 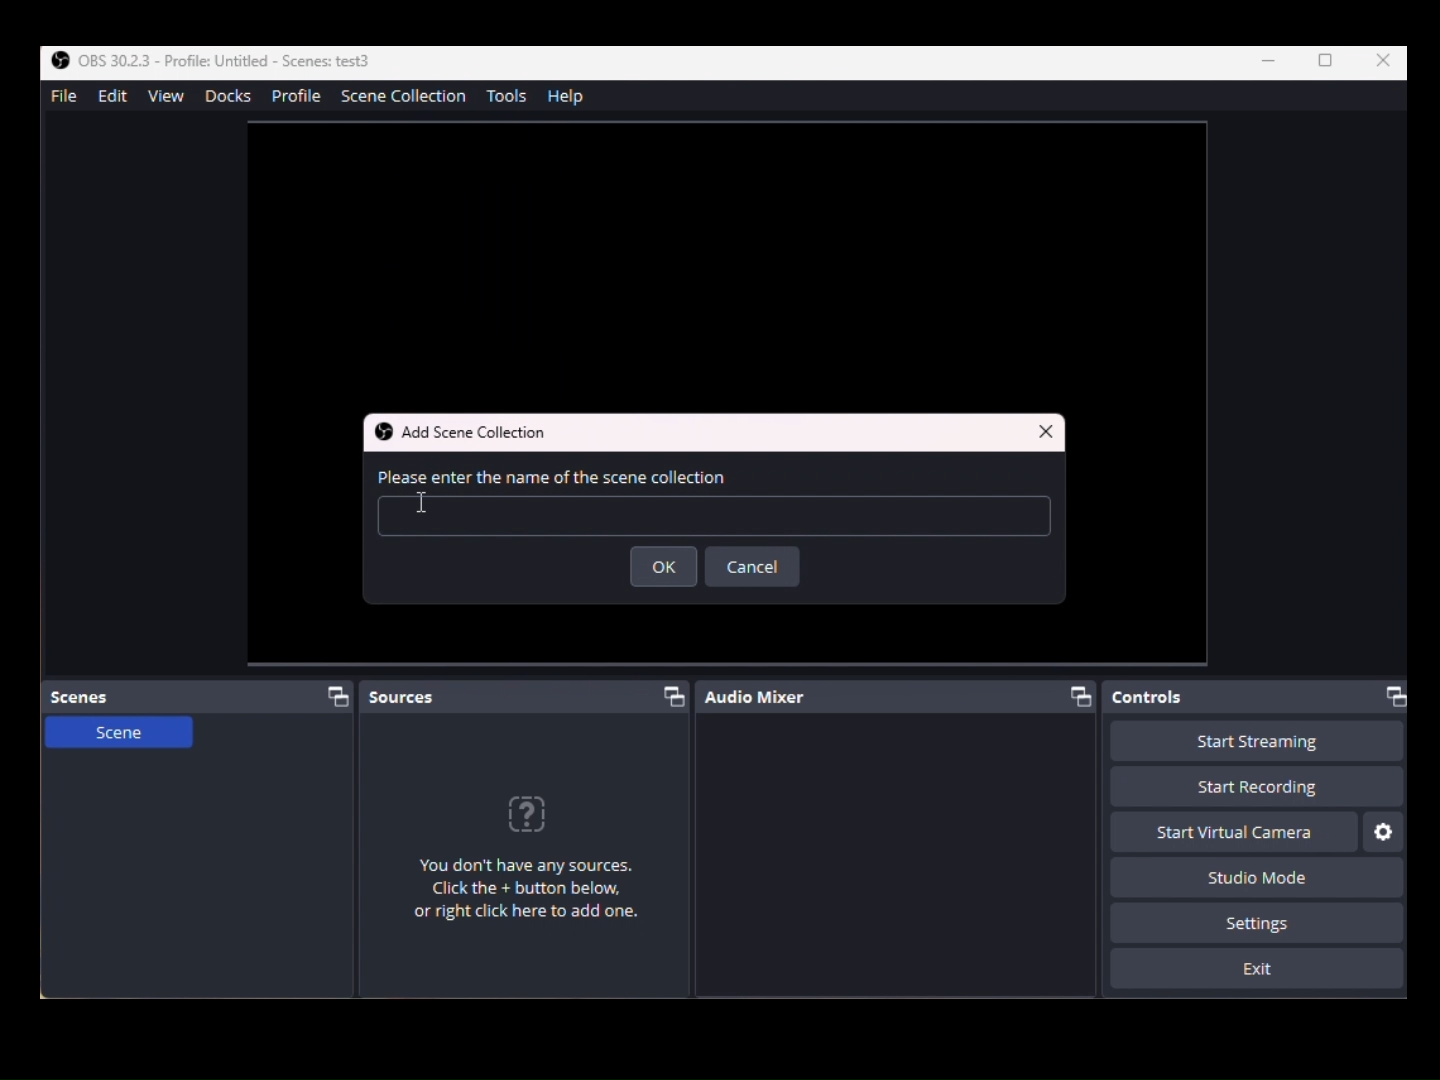 I want to click on Close, so click(x=1046, y=429).